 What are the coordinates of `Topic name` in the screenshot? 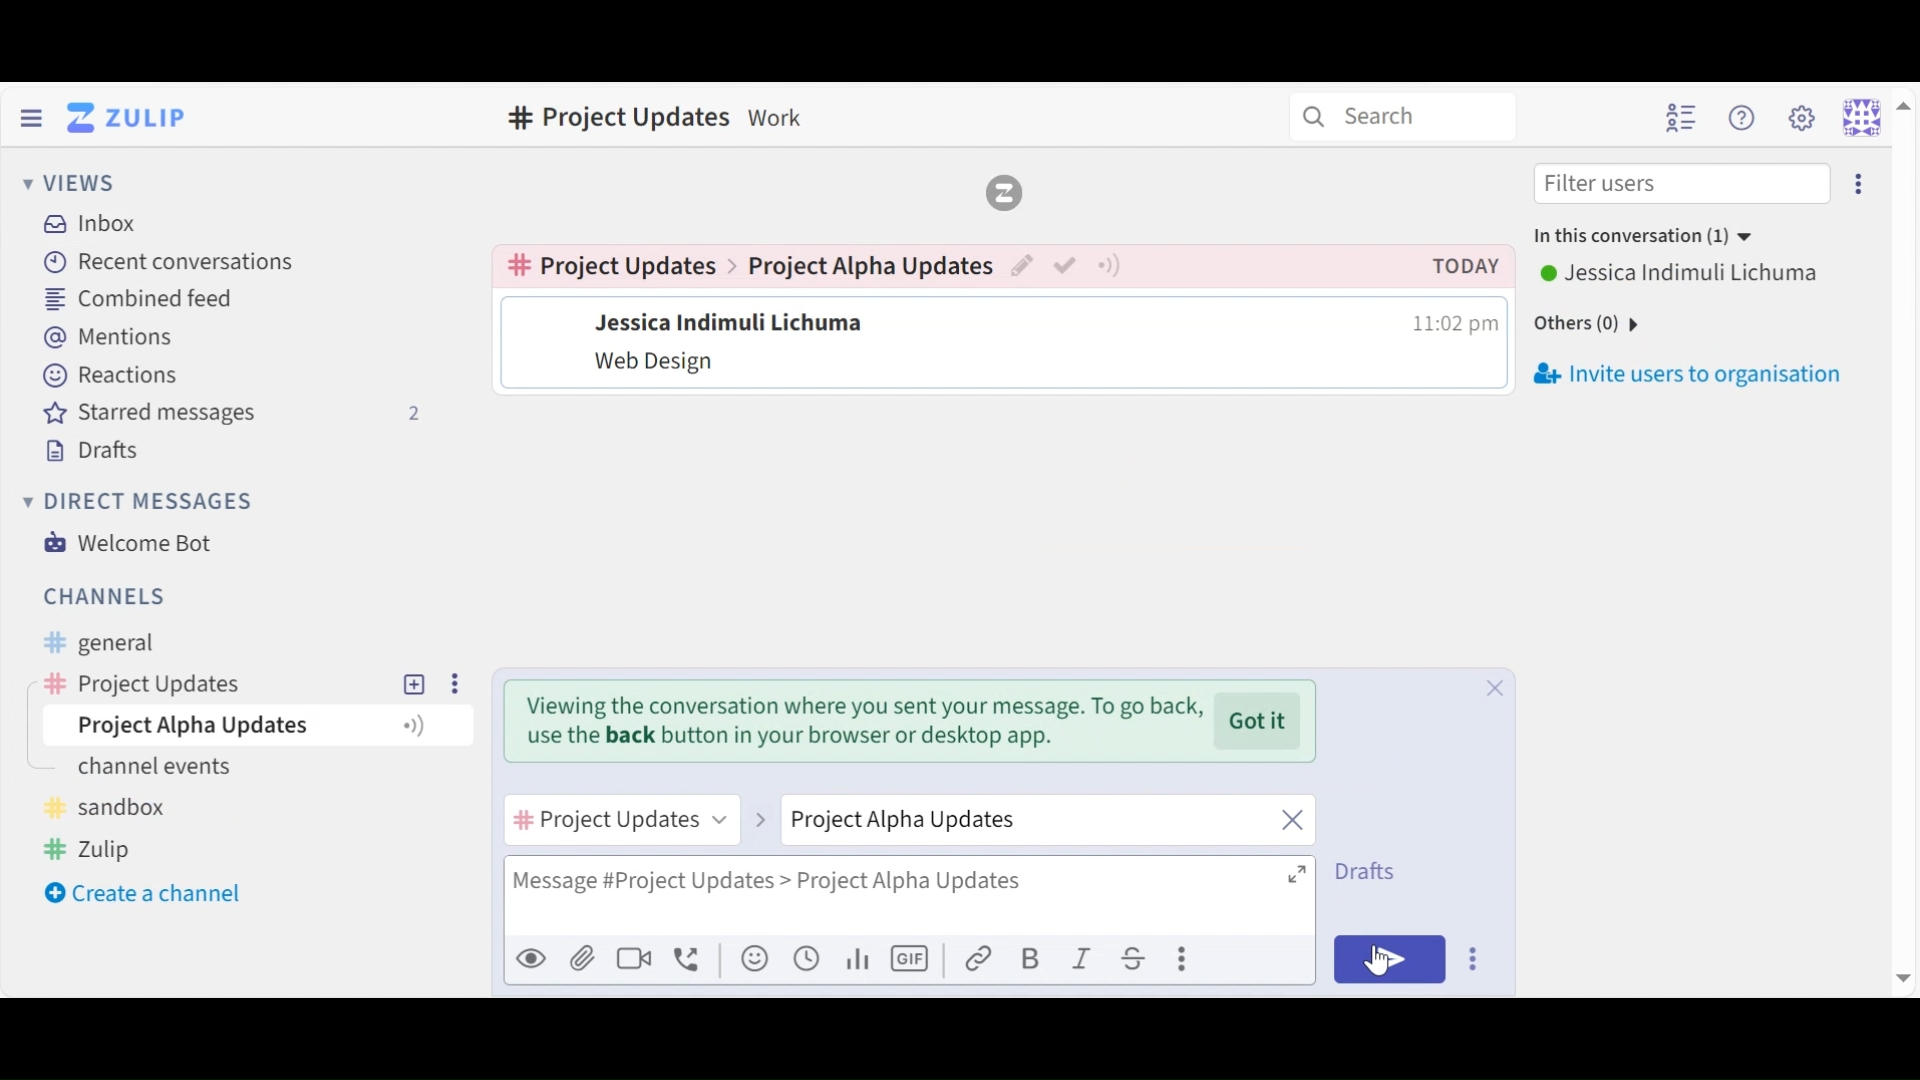 It's located at (1010, 822).